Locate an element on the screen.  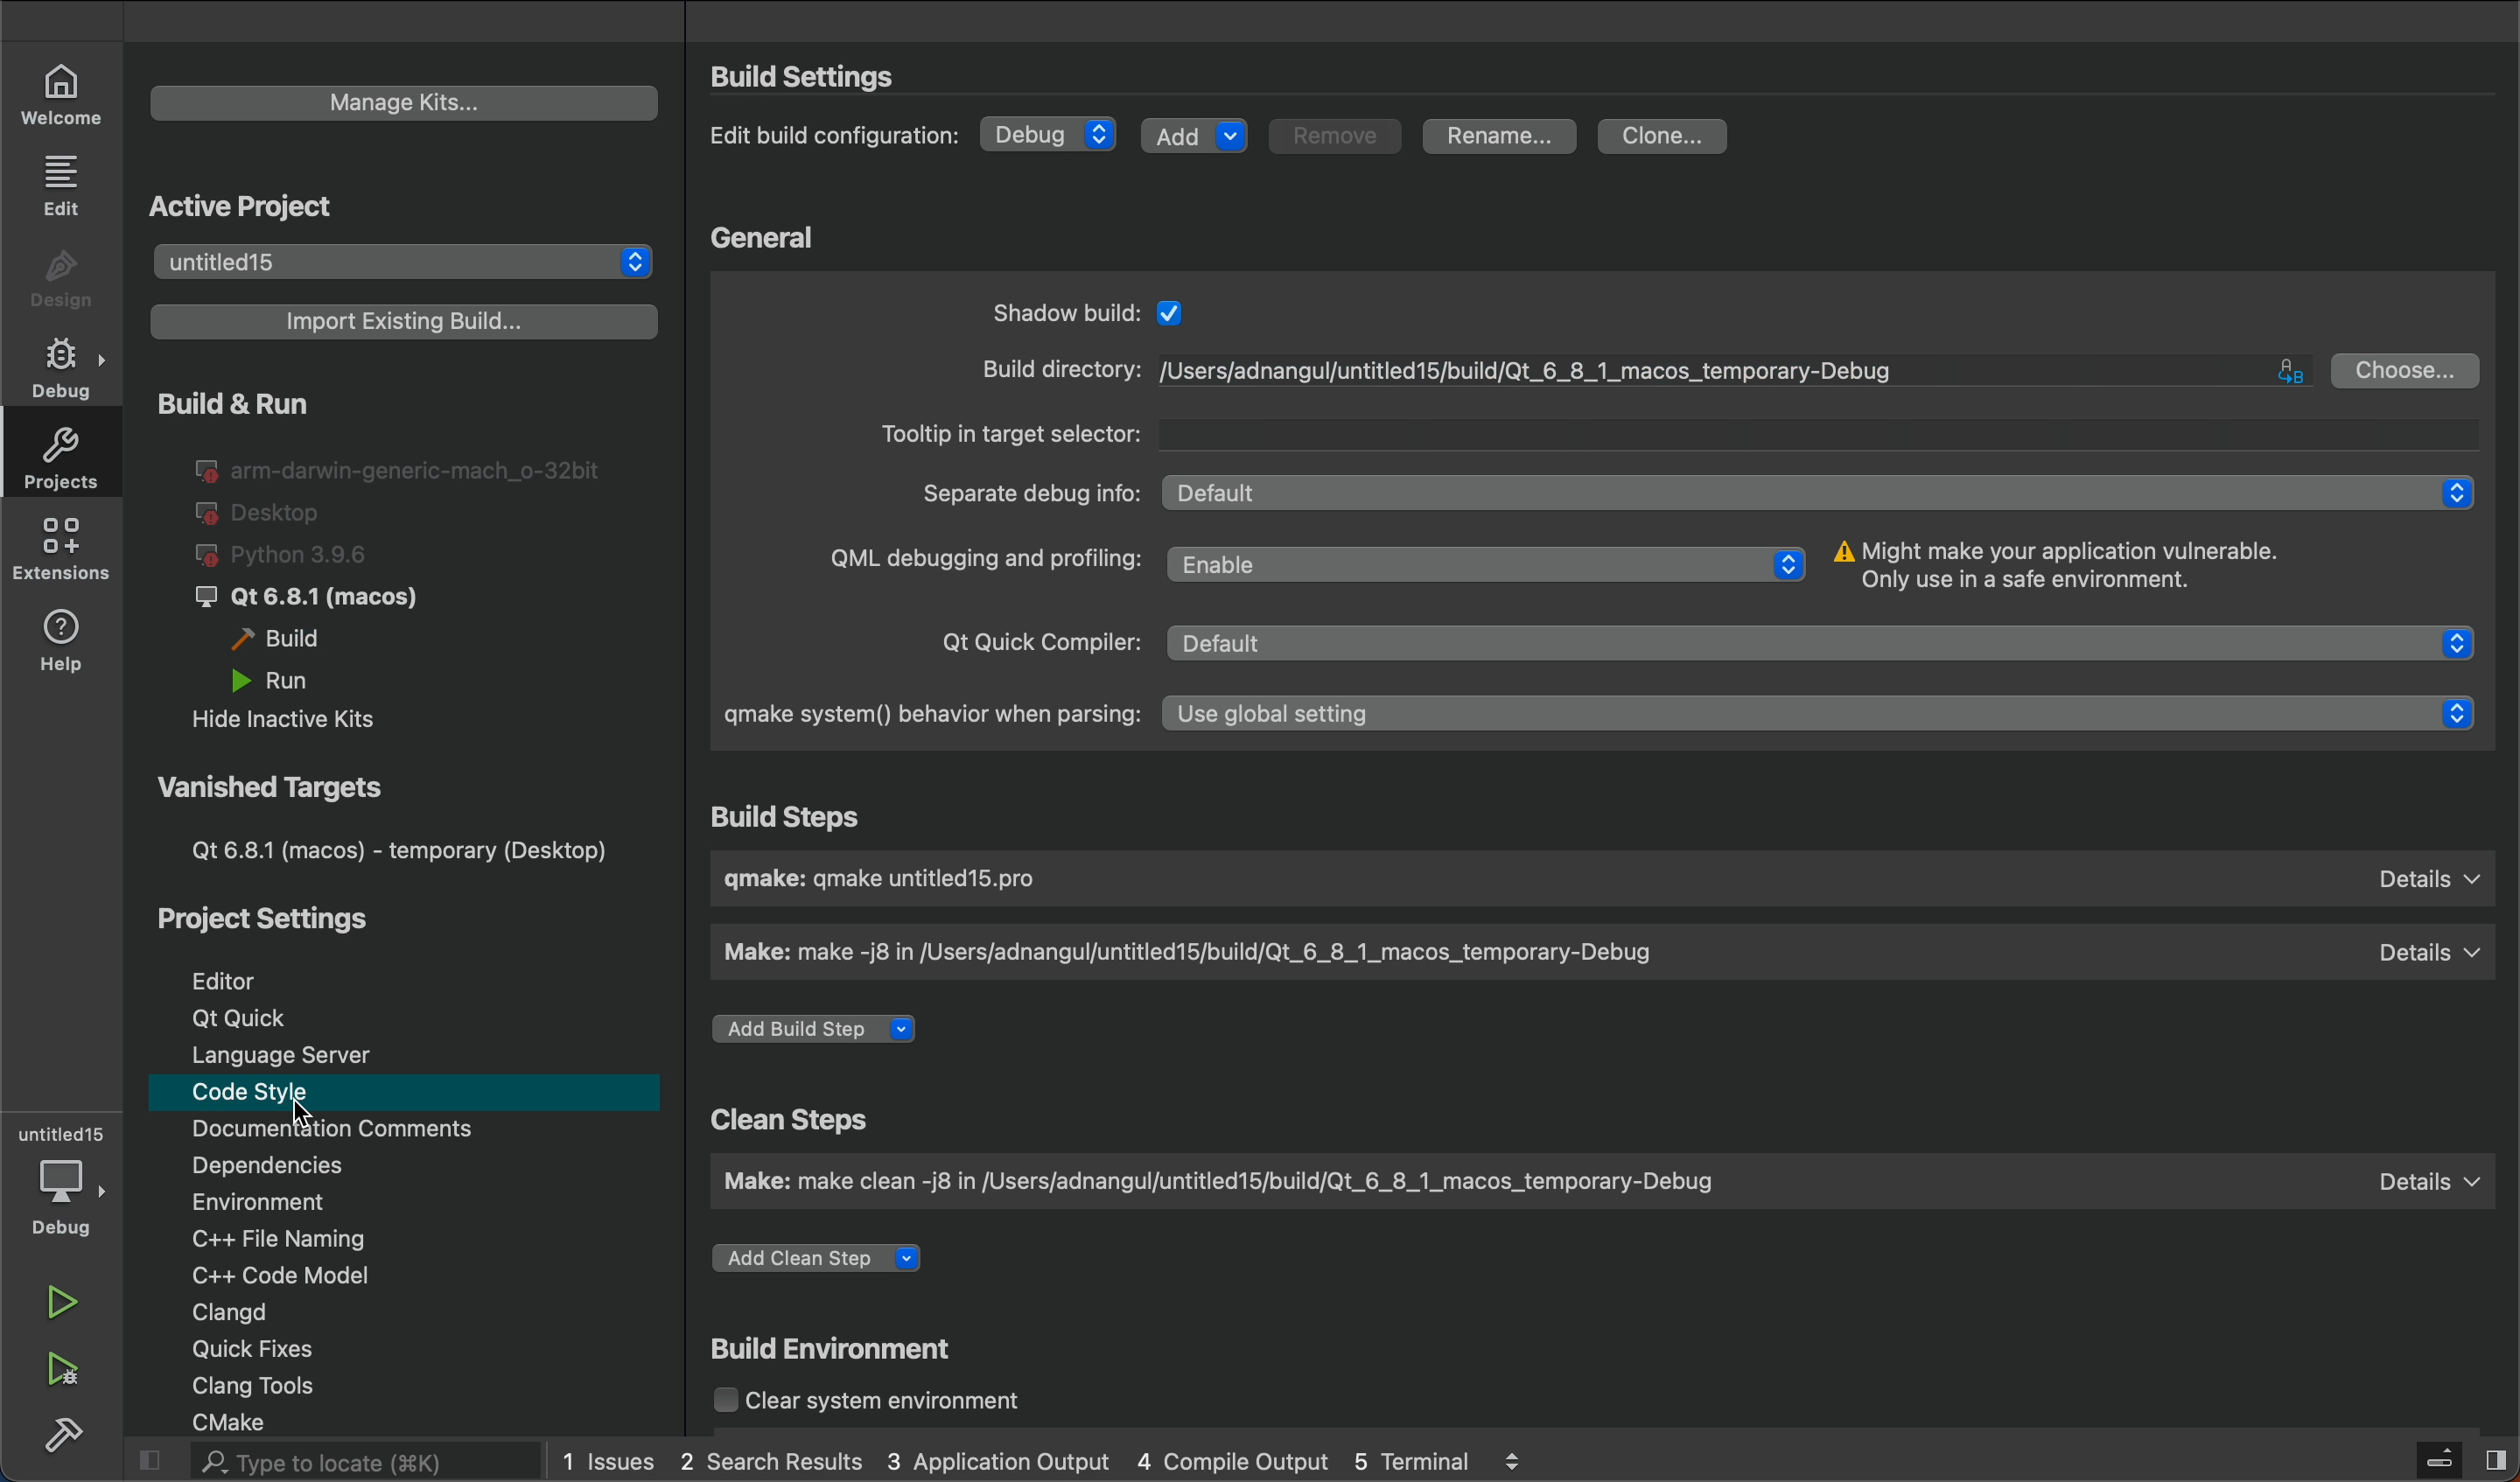
clean steps is located at coordinates (821, 1117).